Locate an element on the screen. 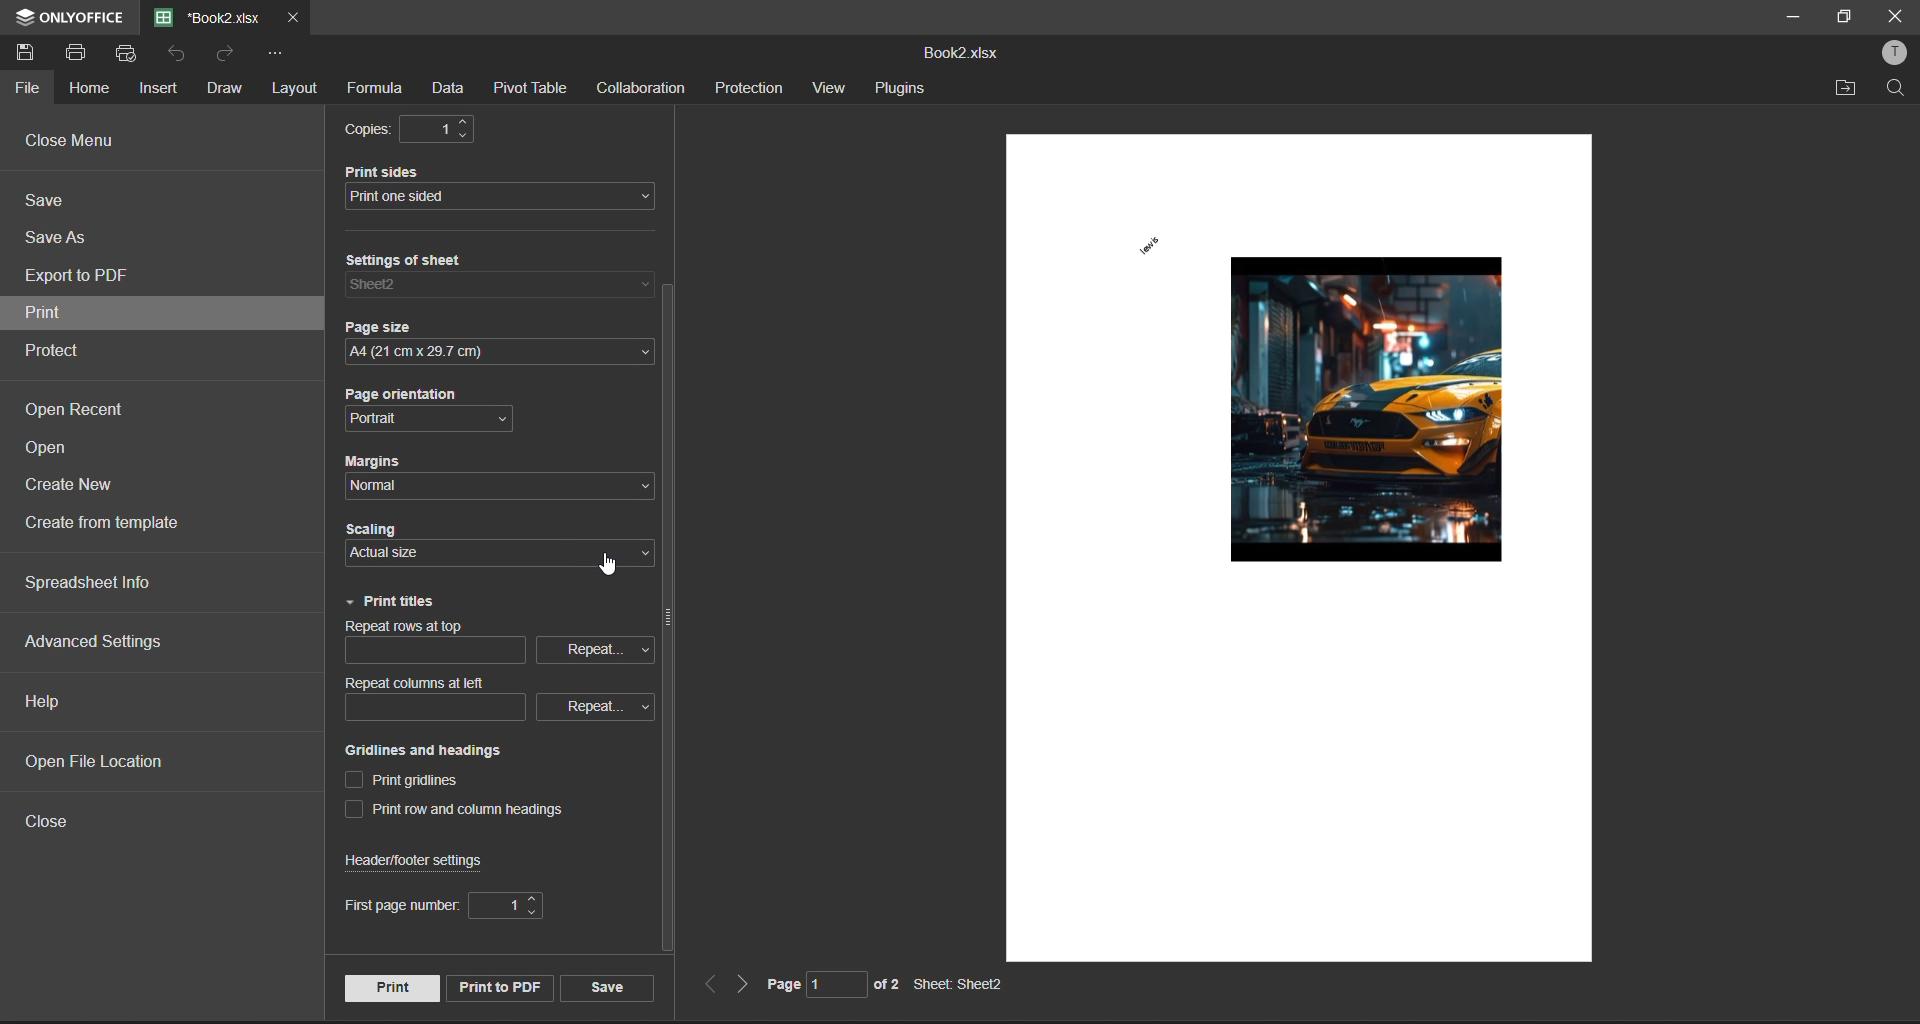 The width and height of the screenshot is (1920, 1024). close is located at coordinates (1890, 18).